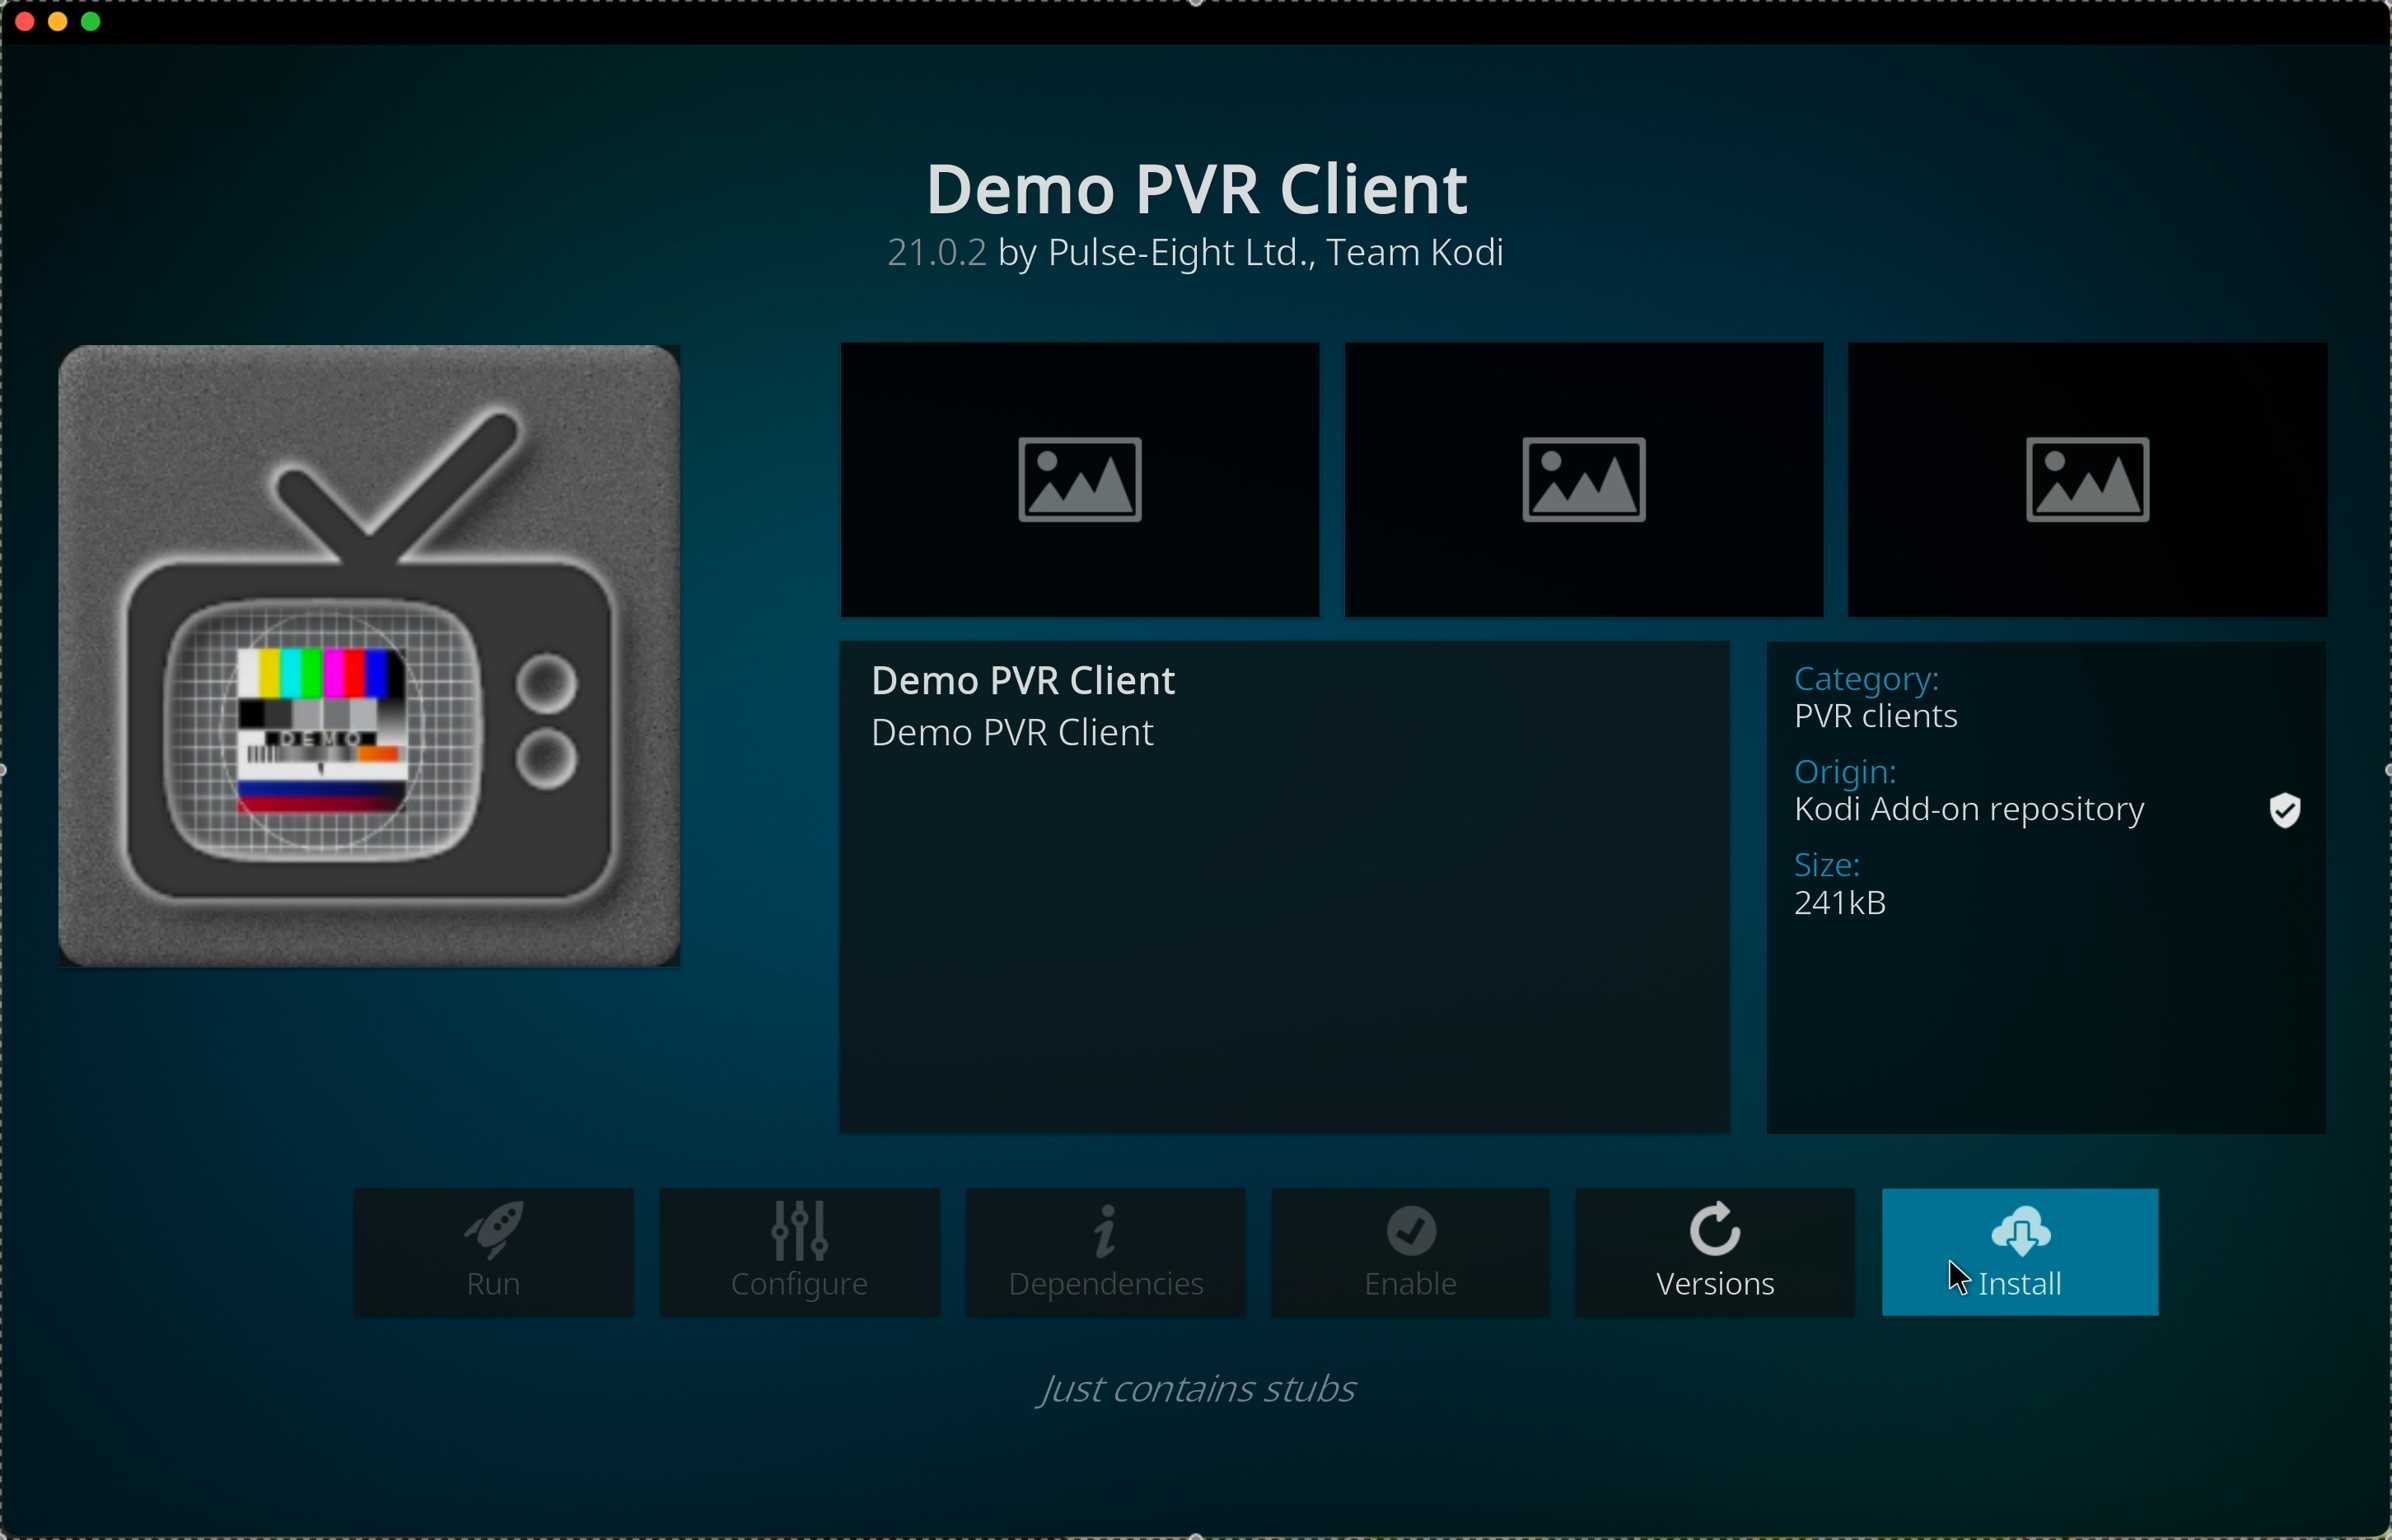 The image size is (2392, 1540). What do you see at coordinates (1179, 209) in the screenshot?
I see `Demo PVR client` at bounding box center [1179, 209].